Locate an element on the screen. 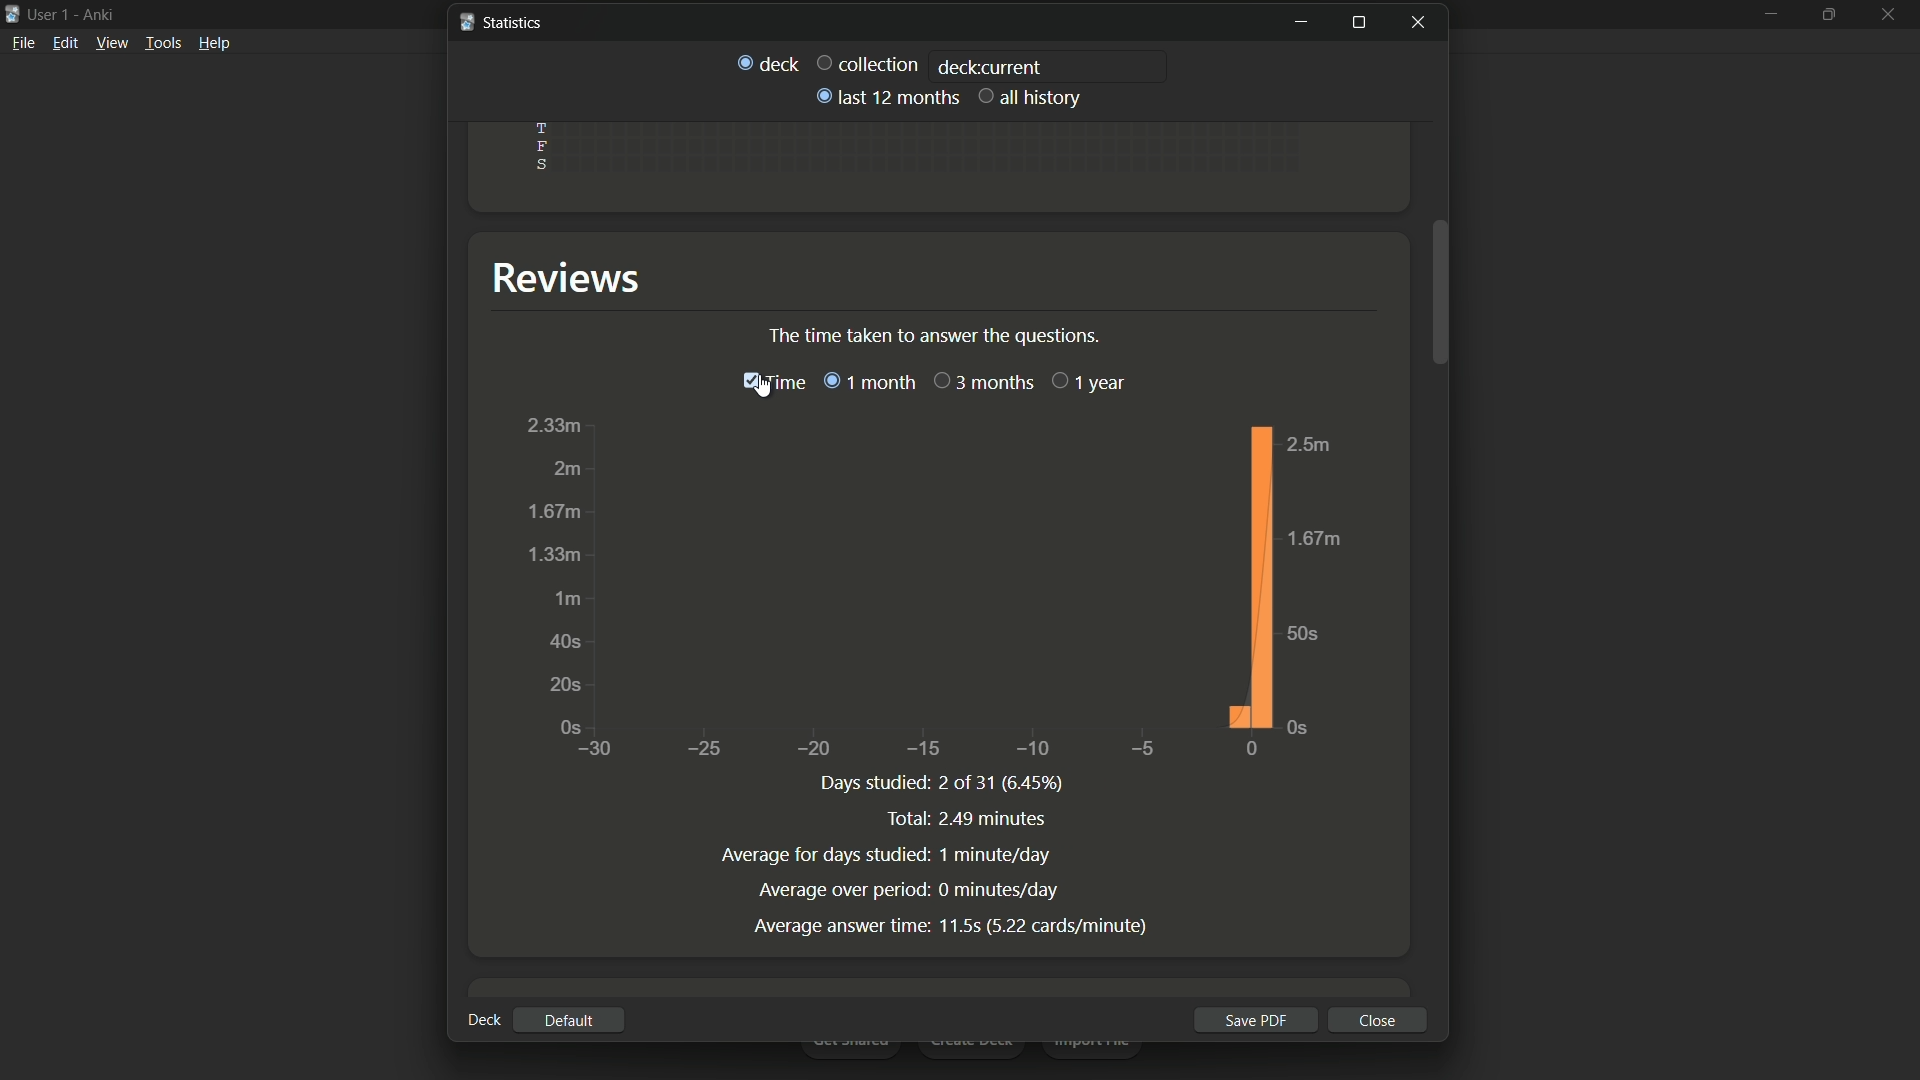 The height and width of the screenshot is (1080, 1920). average for days studied is located at coordinates (823, 855).